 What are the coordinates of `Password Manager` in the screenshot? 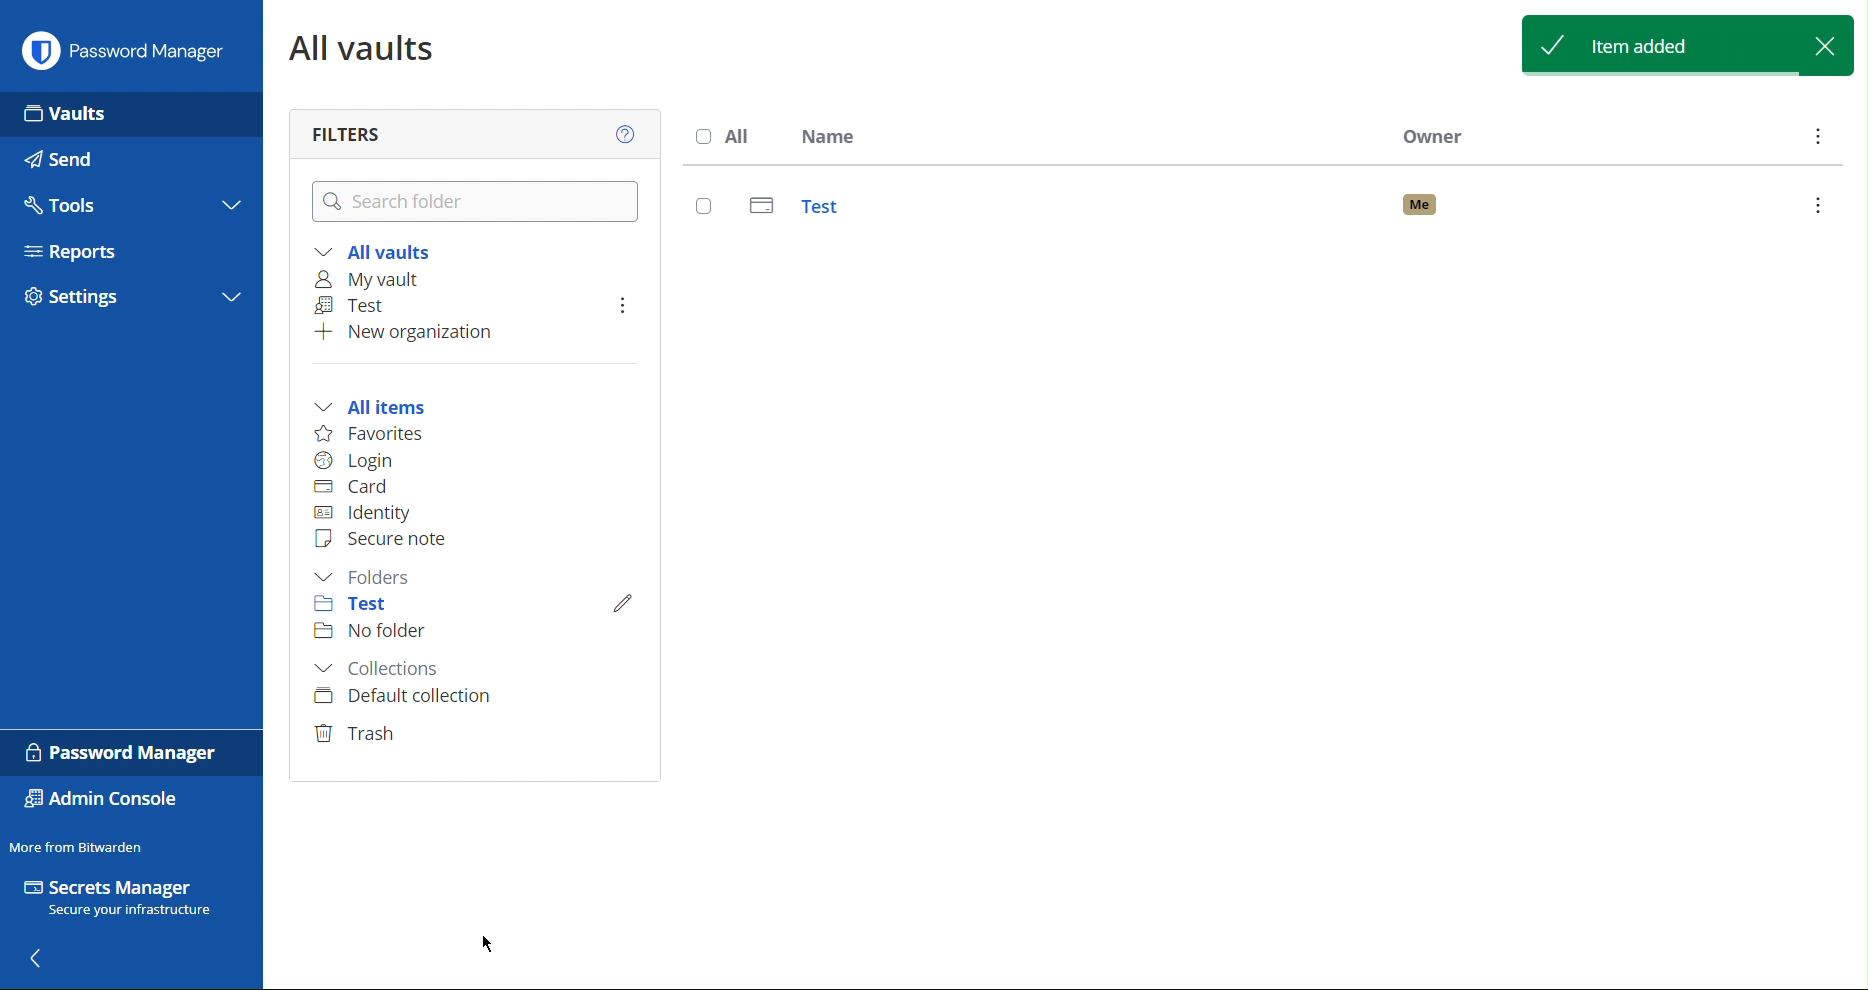 It's located at (136, 52).